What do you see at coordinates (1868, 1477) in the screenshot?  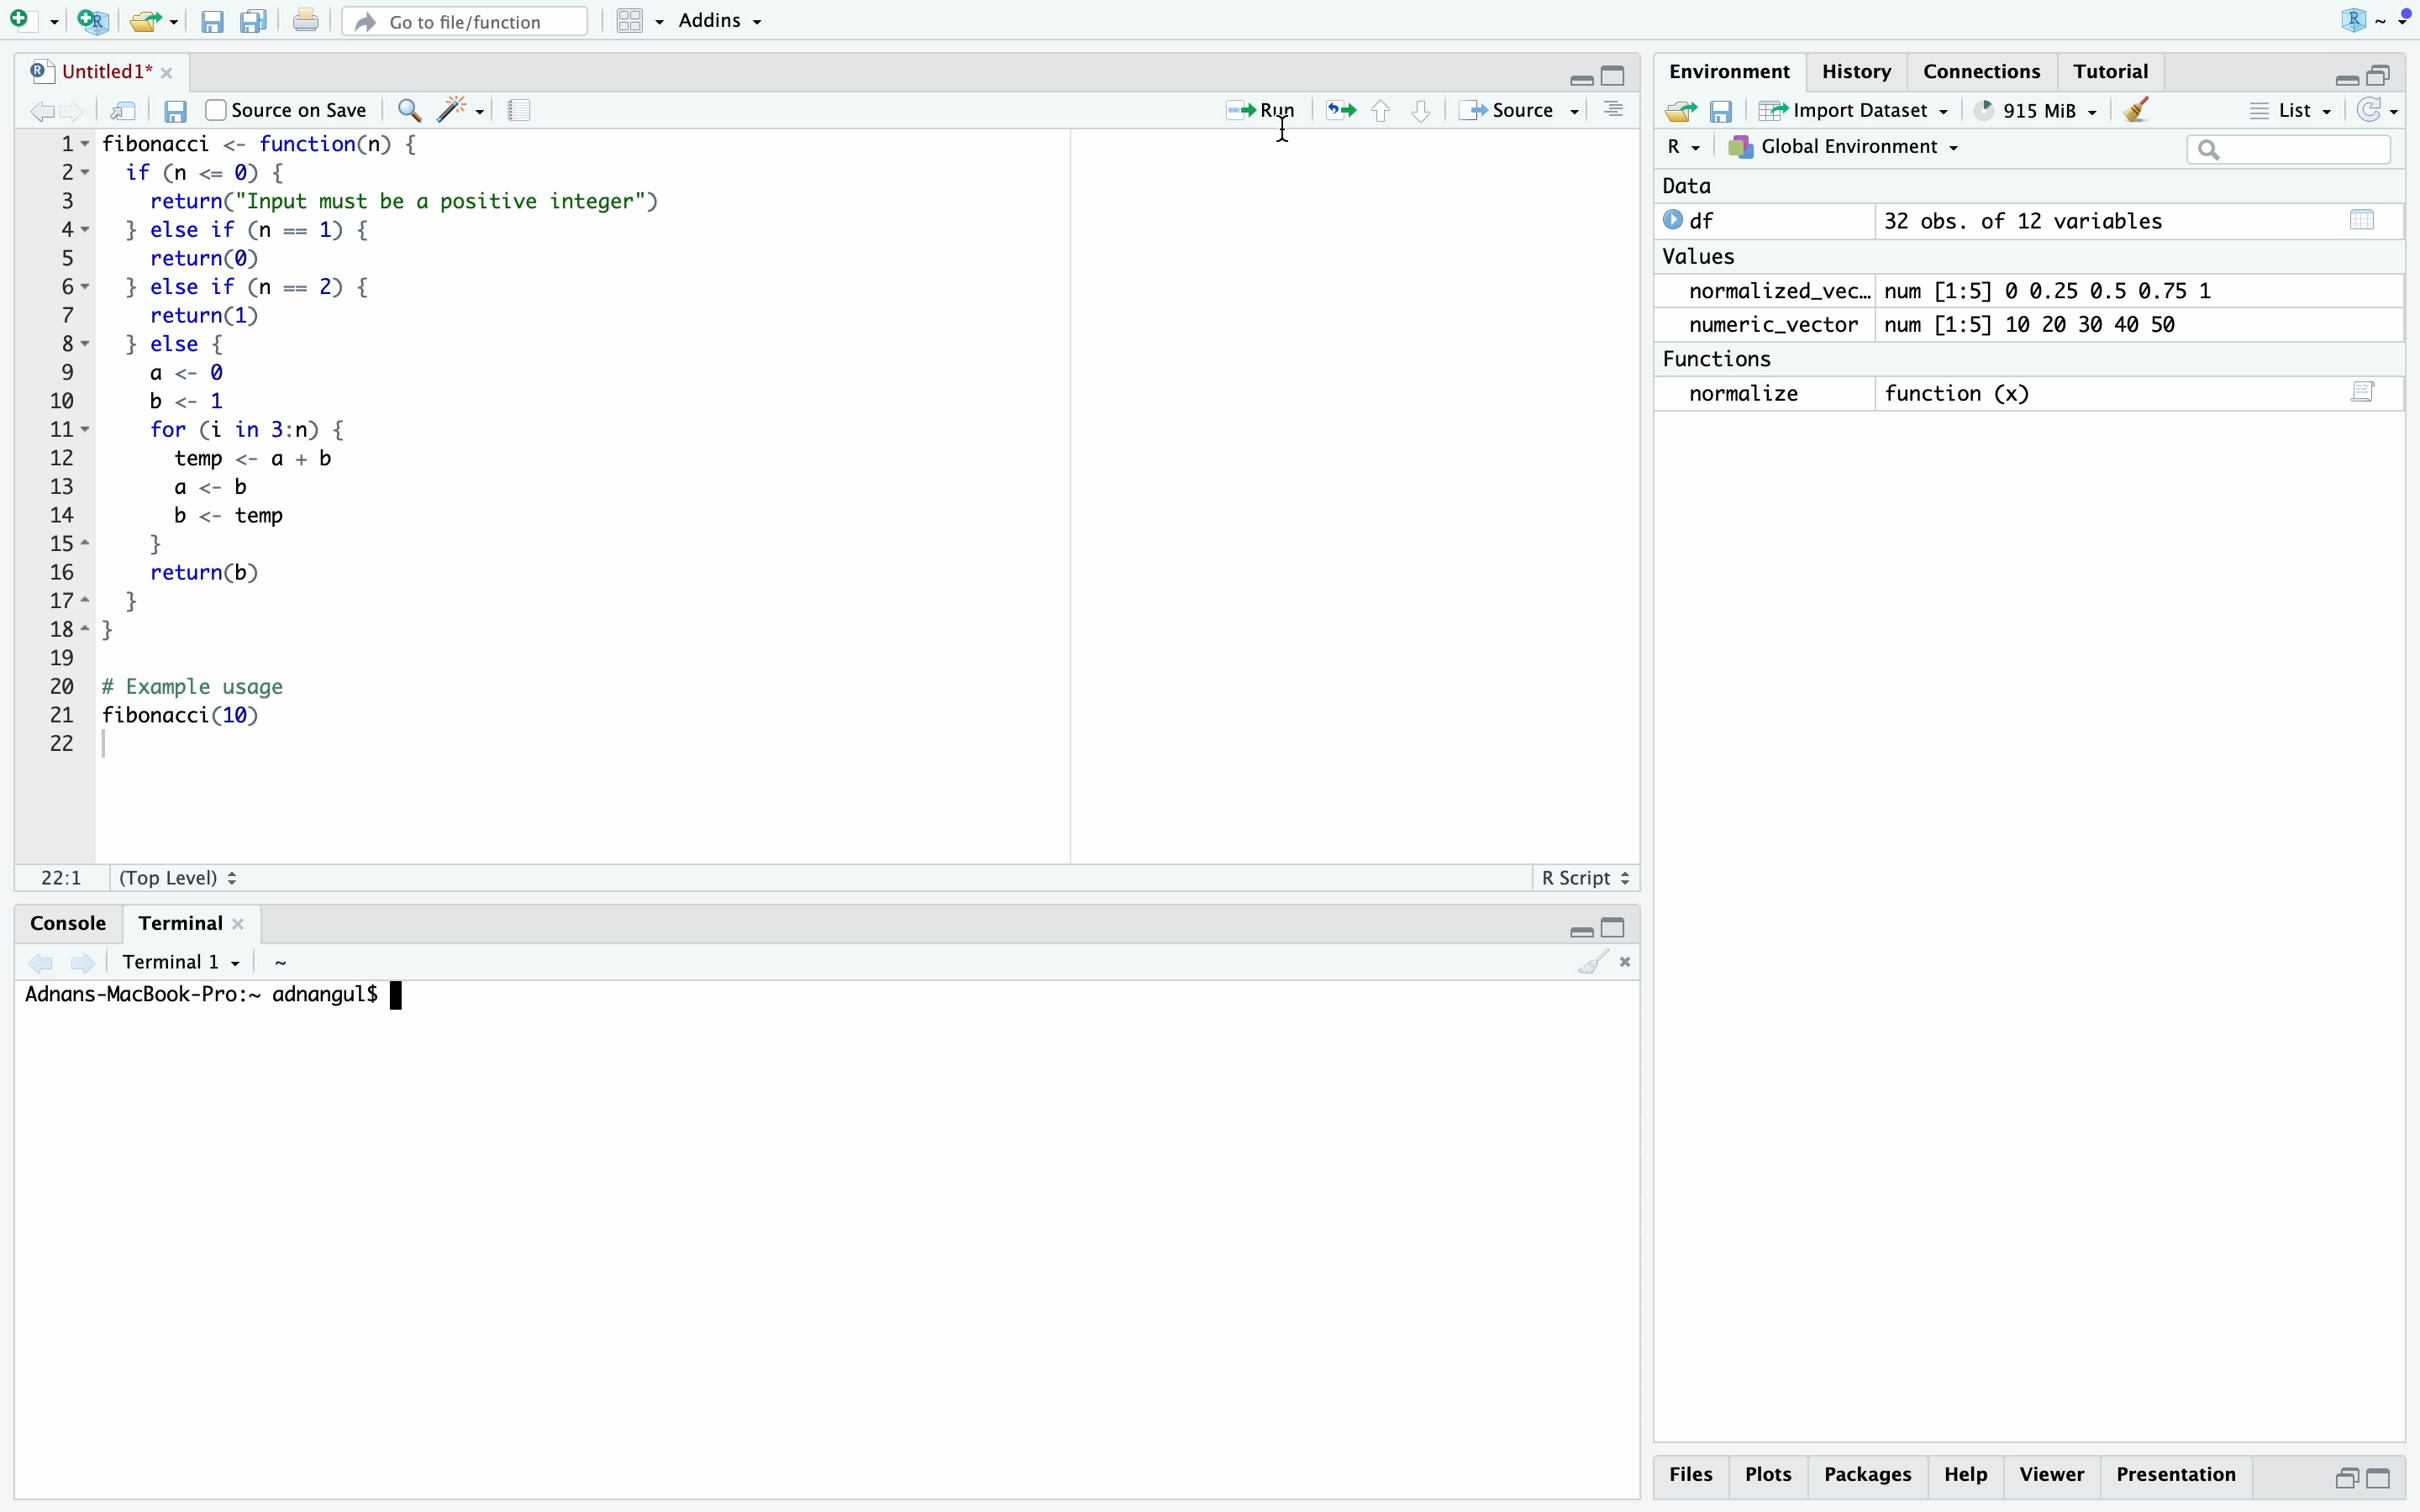 I see `packages` at bounding box center [1868, 1477].